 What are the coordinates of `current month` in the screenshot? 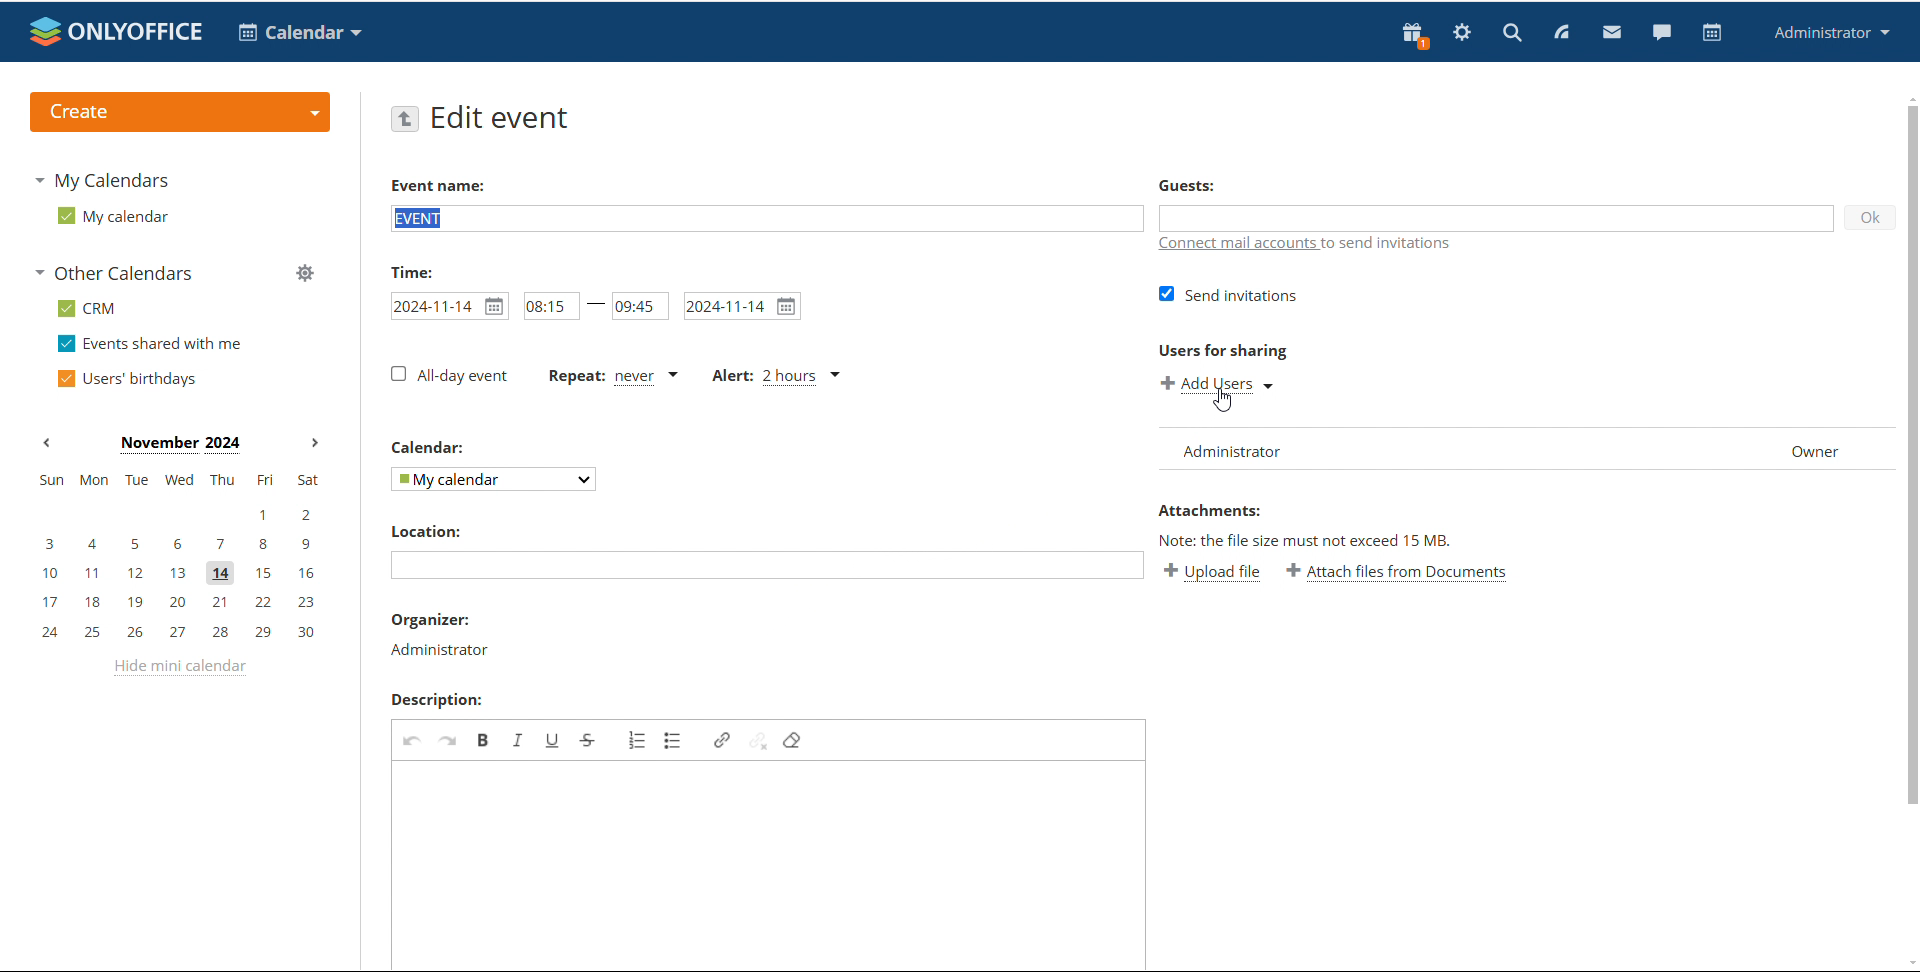 It's located at (178, 445).